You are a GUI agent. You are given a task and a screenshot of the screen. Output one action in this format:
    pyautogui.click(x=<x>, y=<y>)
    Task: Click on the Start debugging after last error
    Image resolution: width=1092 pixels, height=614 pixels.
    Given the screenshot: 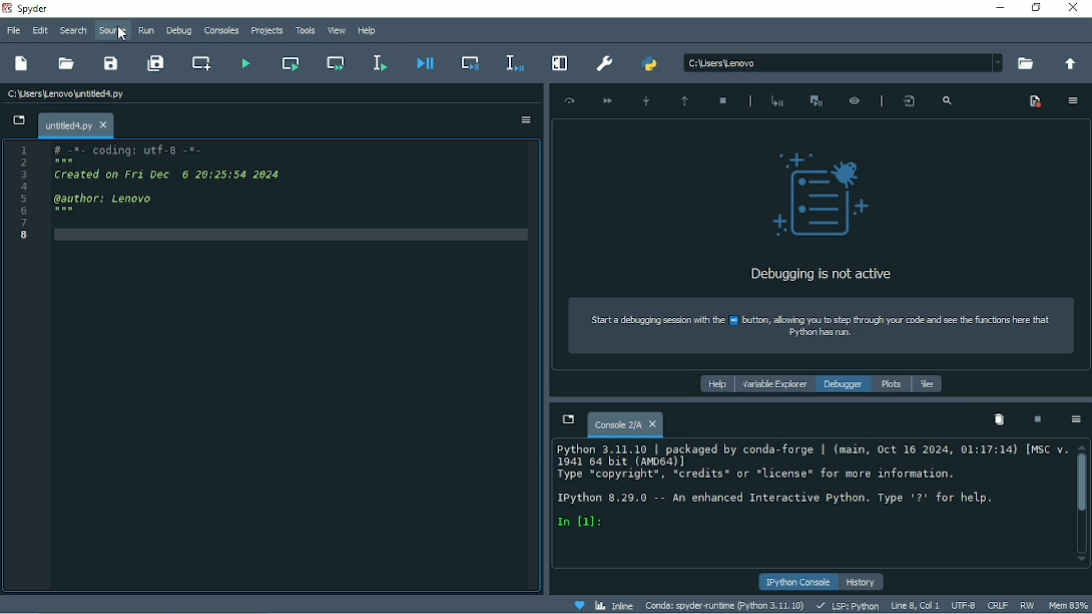 What is the action you would take?
    pyautogui.click(x=778, y=101)
    